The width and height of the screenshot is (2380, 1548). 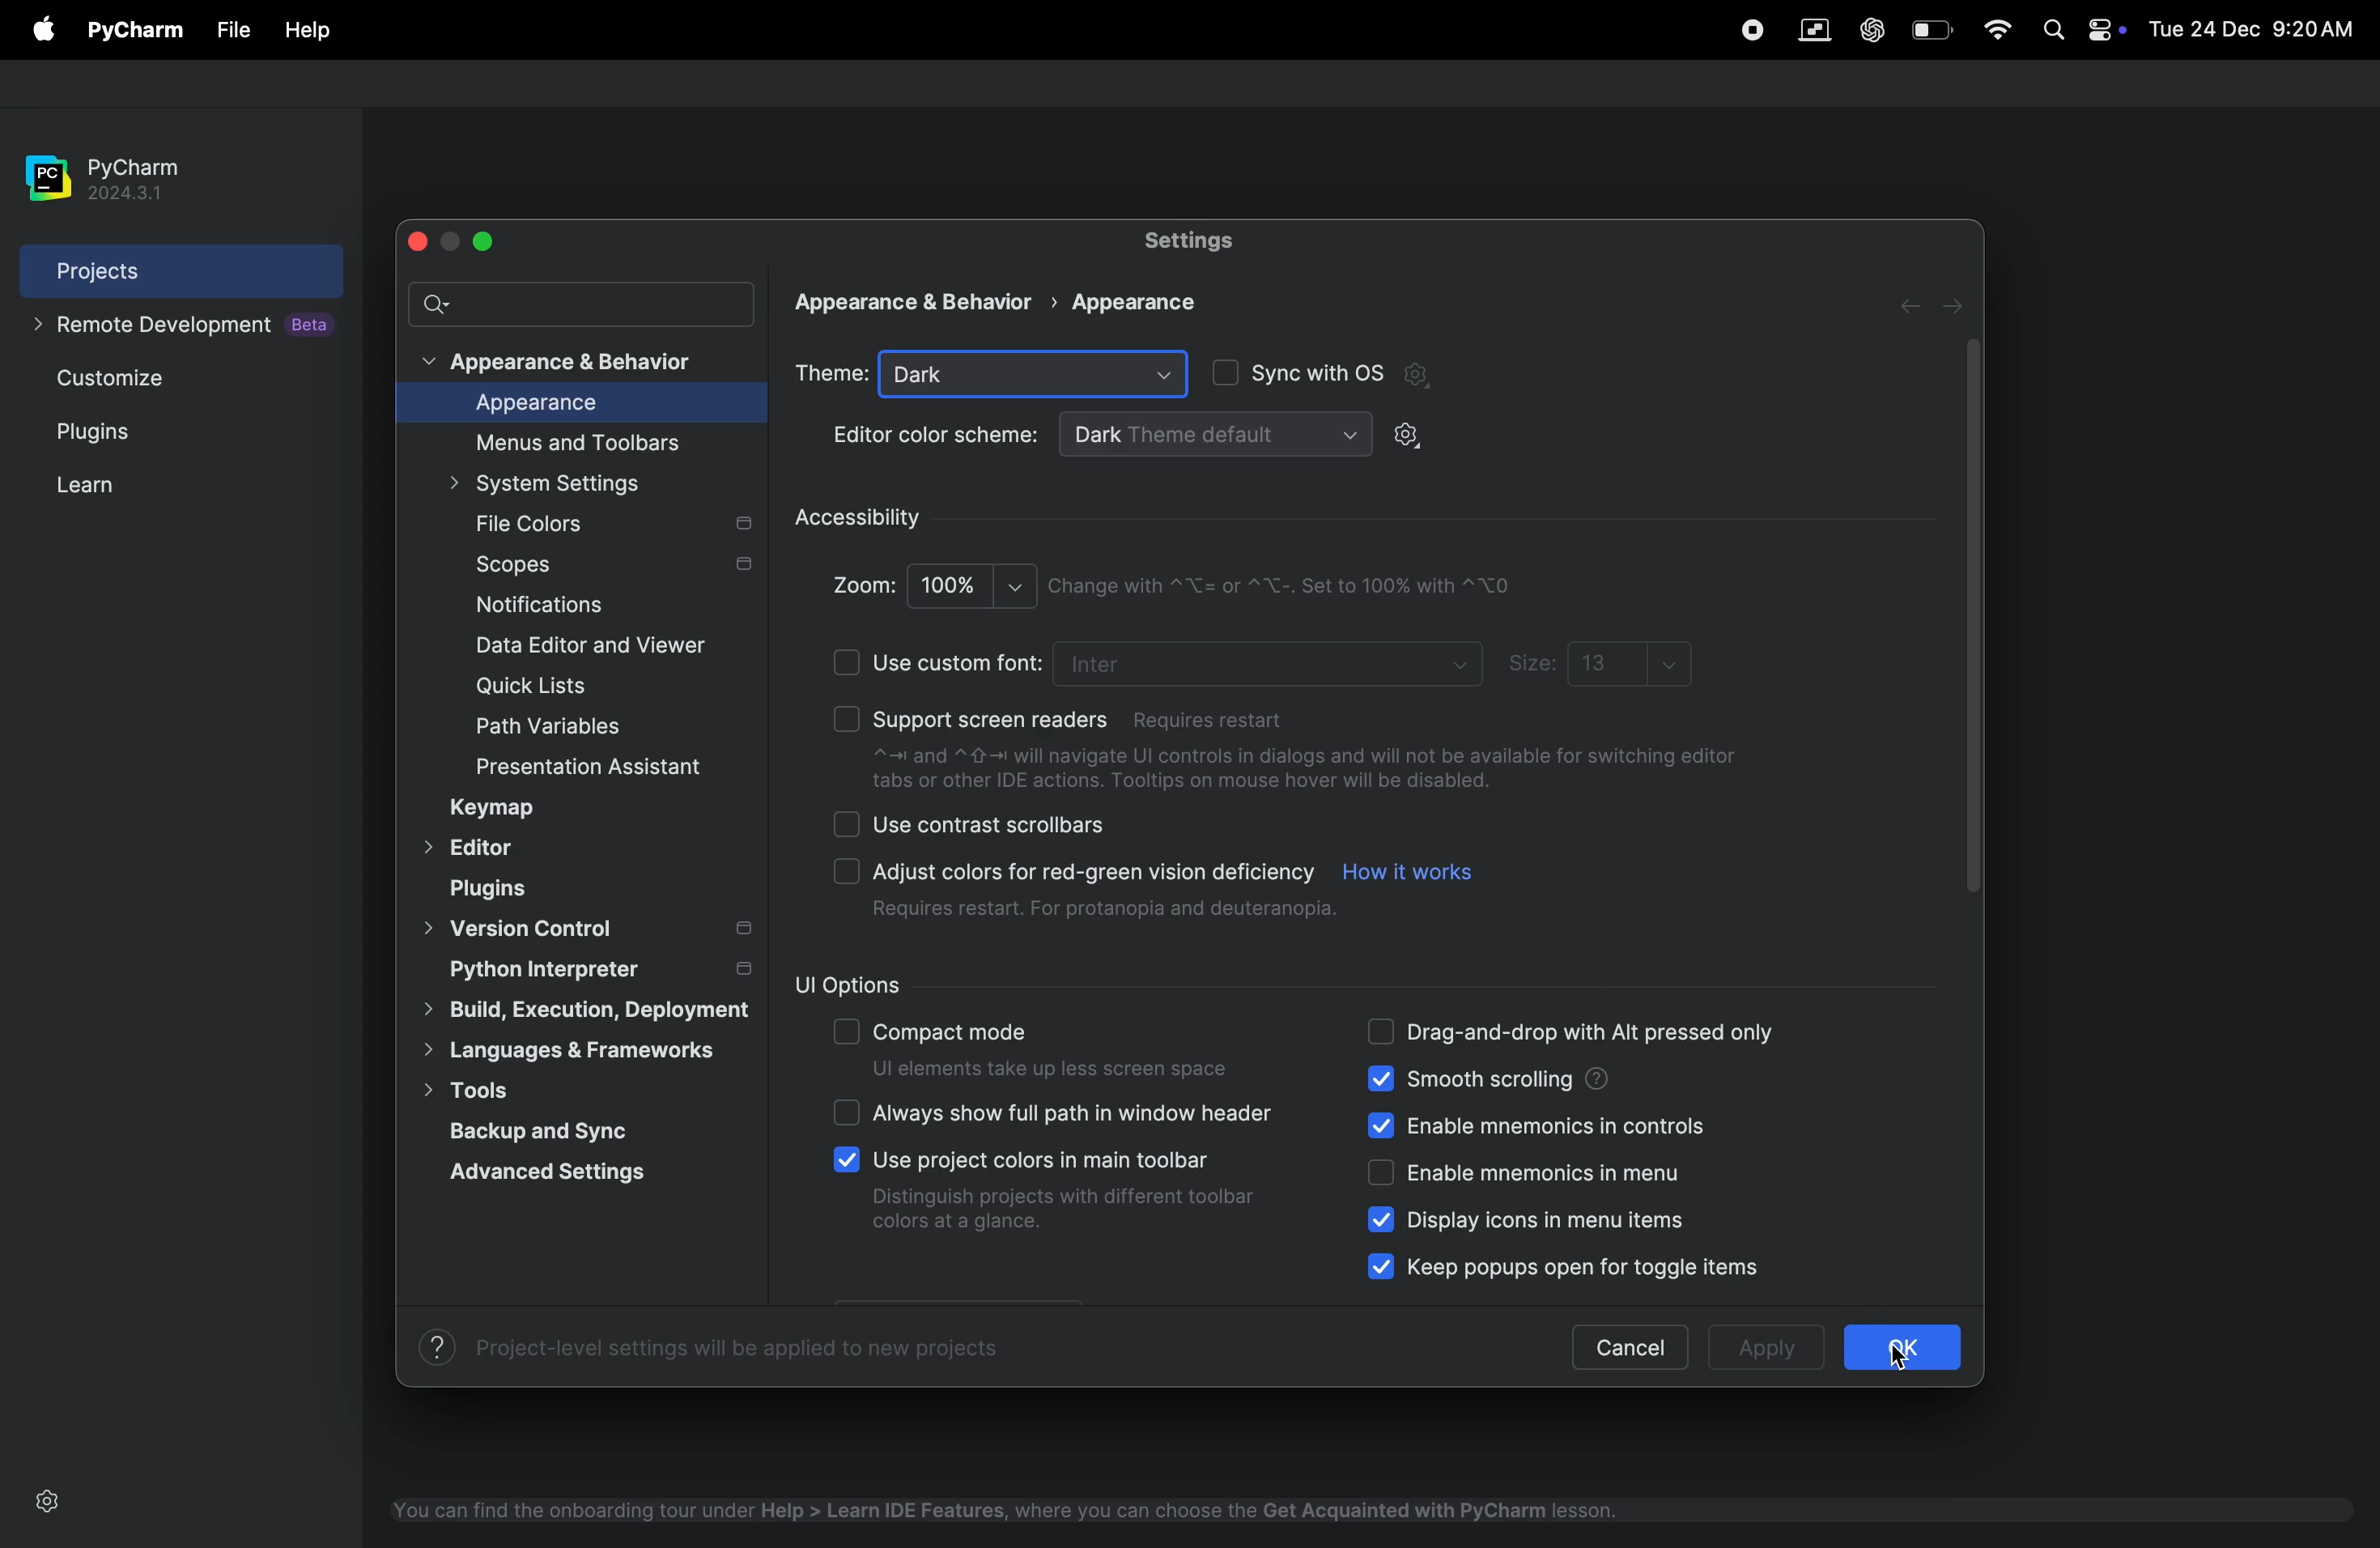 What do you see at coordinates (1814, 31) in the screenshot?
I see `vm` at bounding box center [1814, 31].